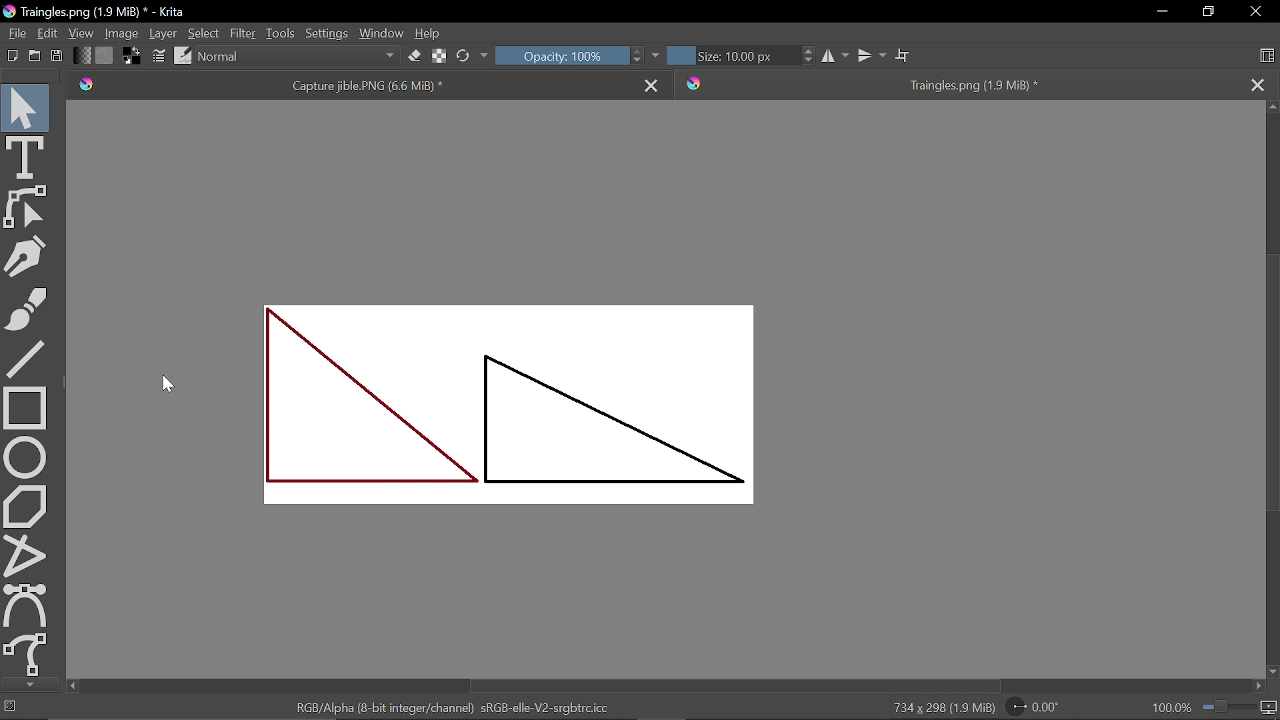 The width and height of the screenshot is (1280, 720). Describe the element at coordinates (462, 56) in the screenshot. I see `Reload original preset` at that location.